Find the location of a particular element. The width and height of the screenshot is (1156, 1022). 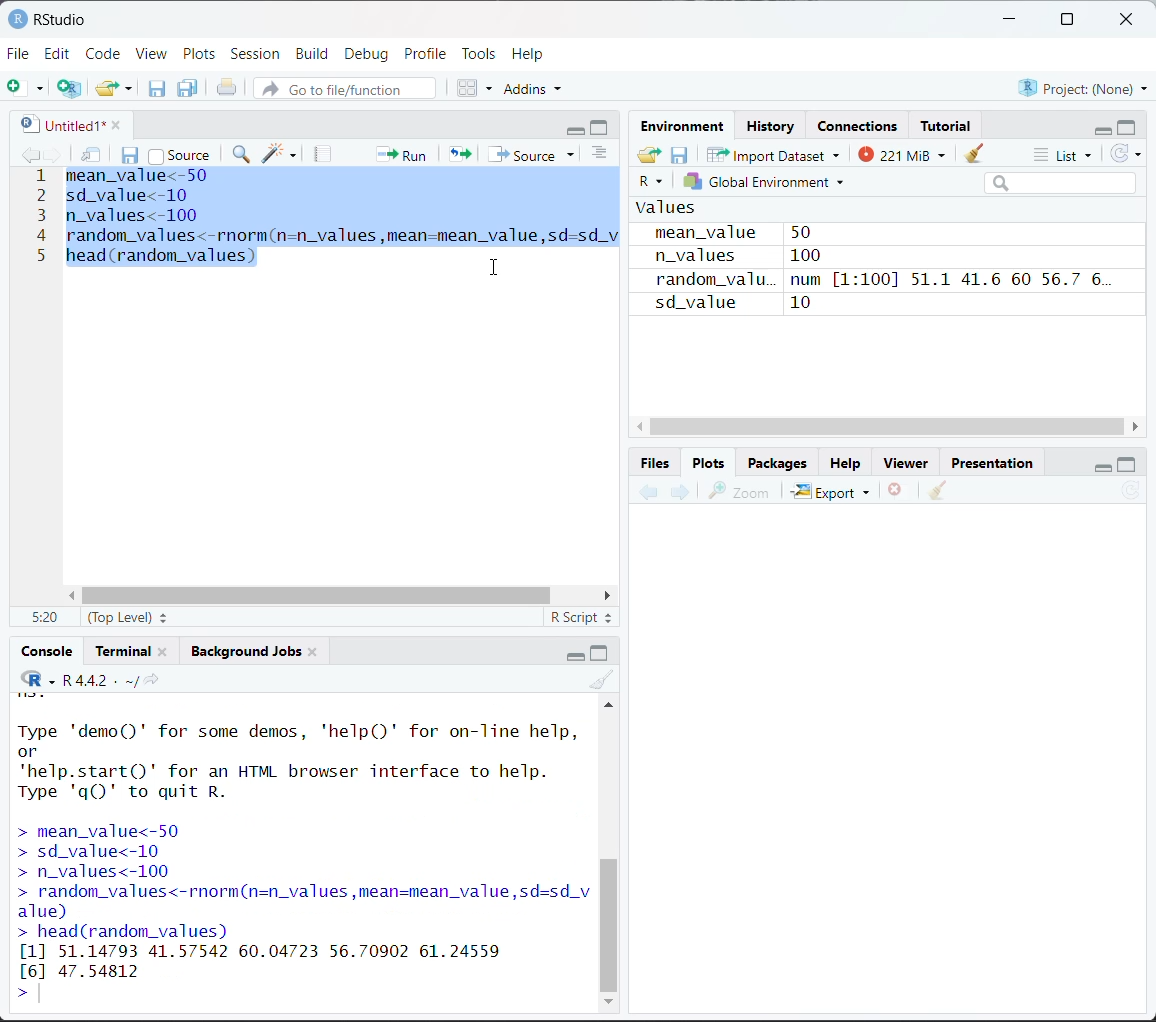

head (random_values] is located at coordinates (161, 262).